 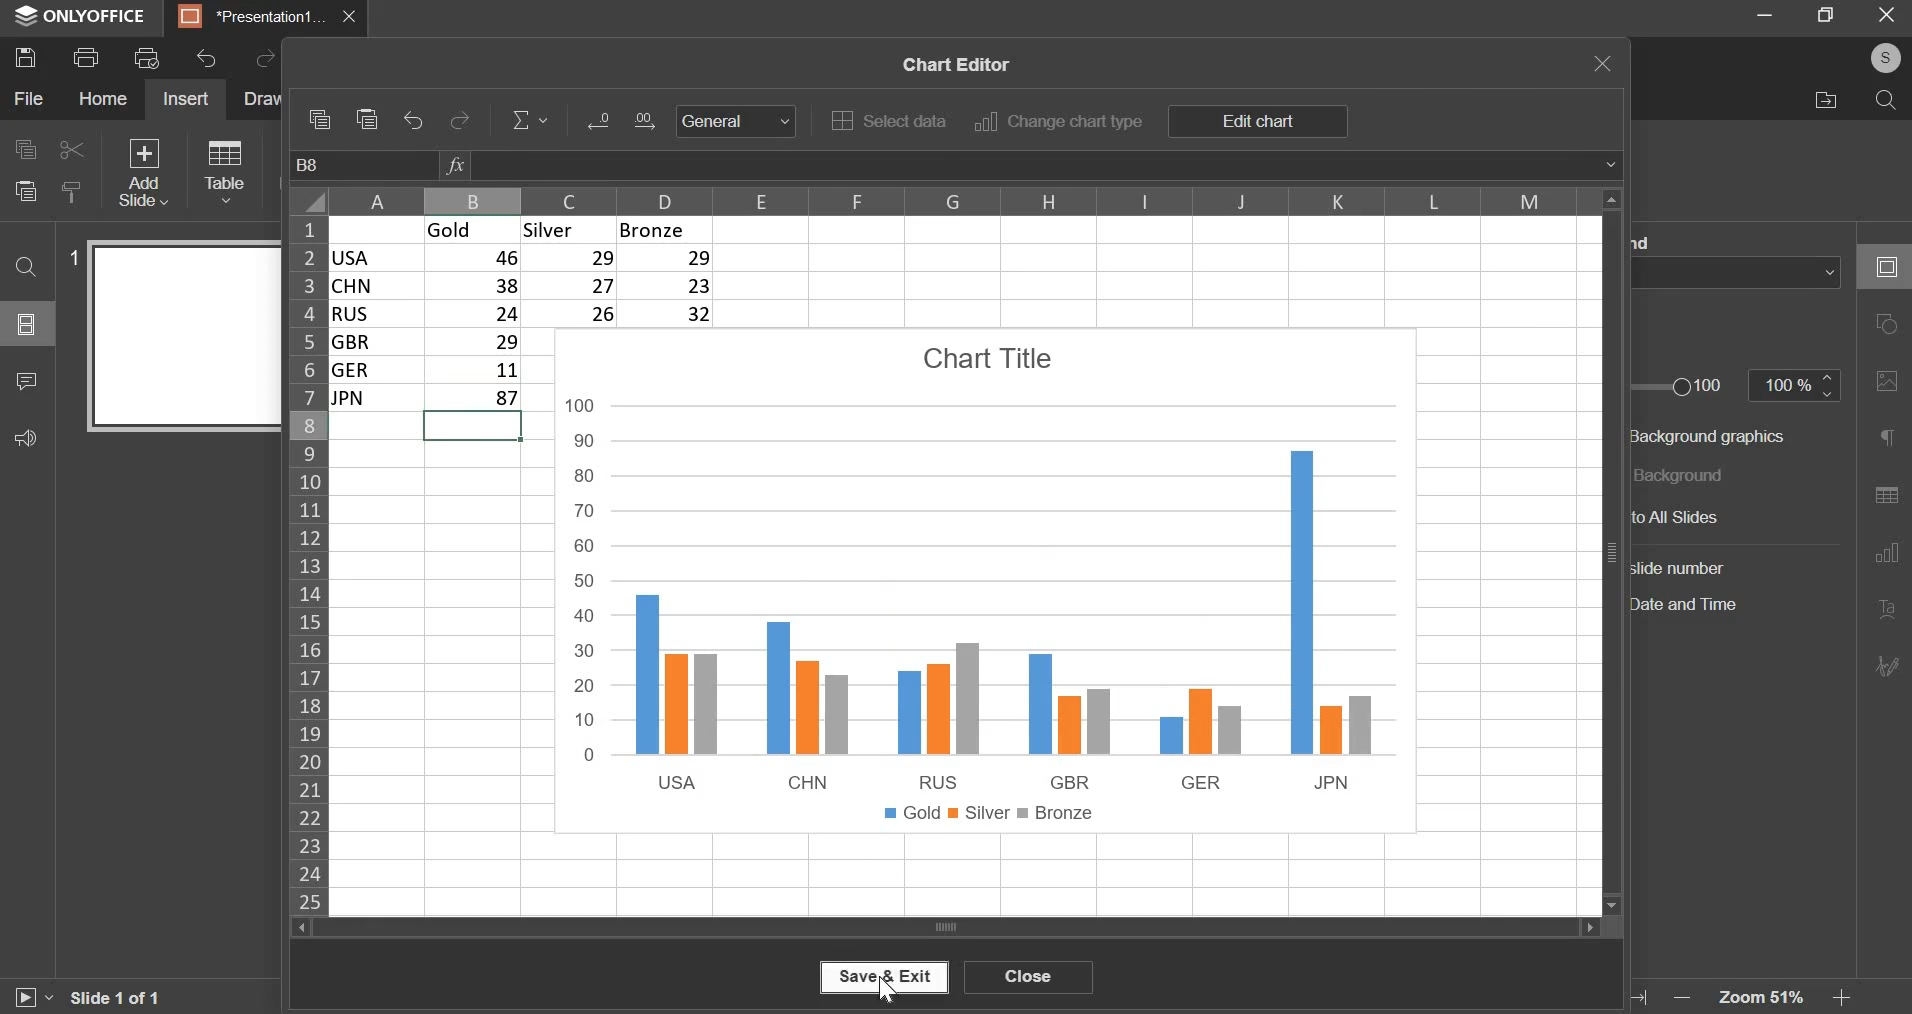 I want to click on , so click(x=653, y=122).